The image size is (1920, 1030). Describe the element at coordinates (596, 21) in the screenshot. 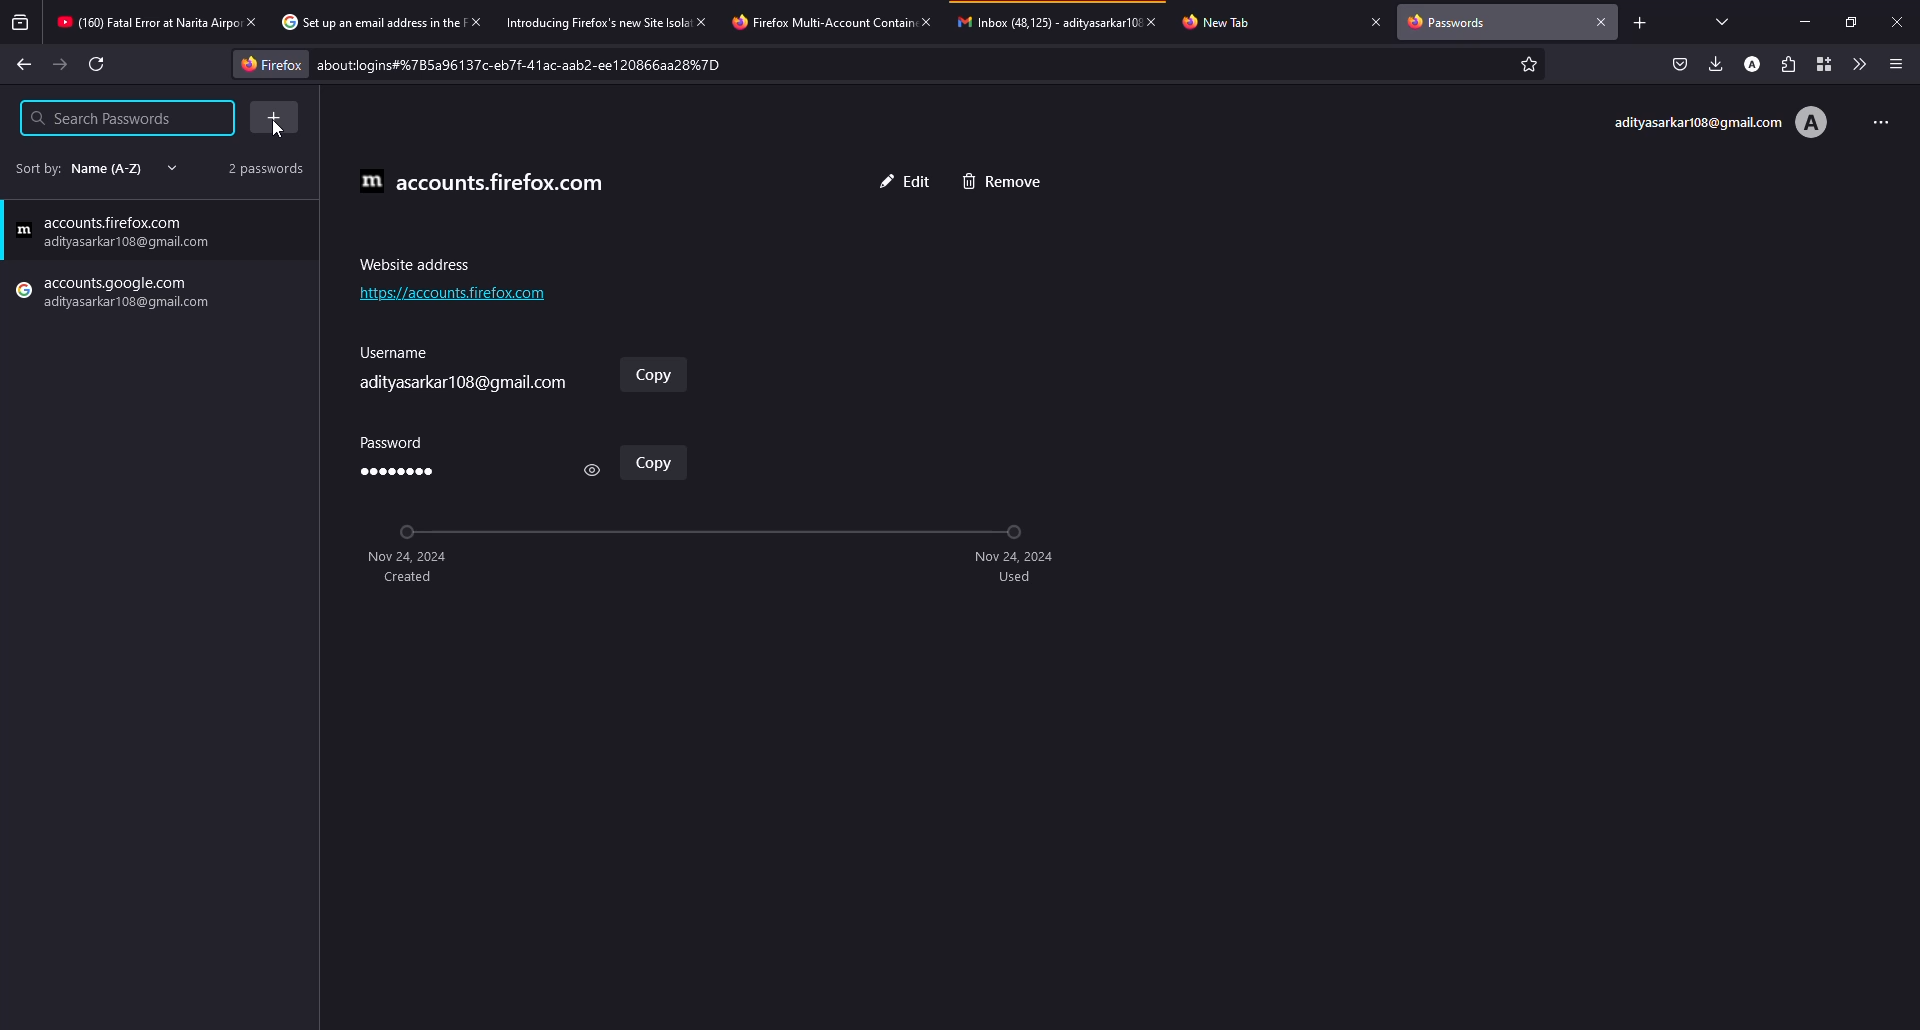

I see `tab` at that location.